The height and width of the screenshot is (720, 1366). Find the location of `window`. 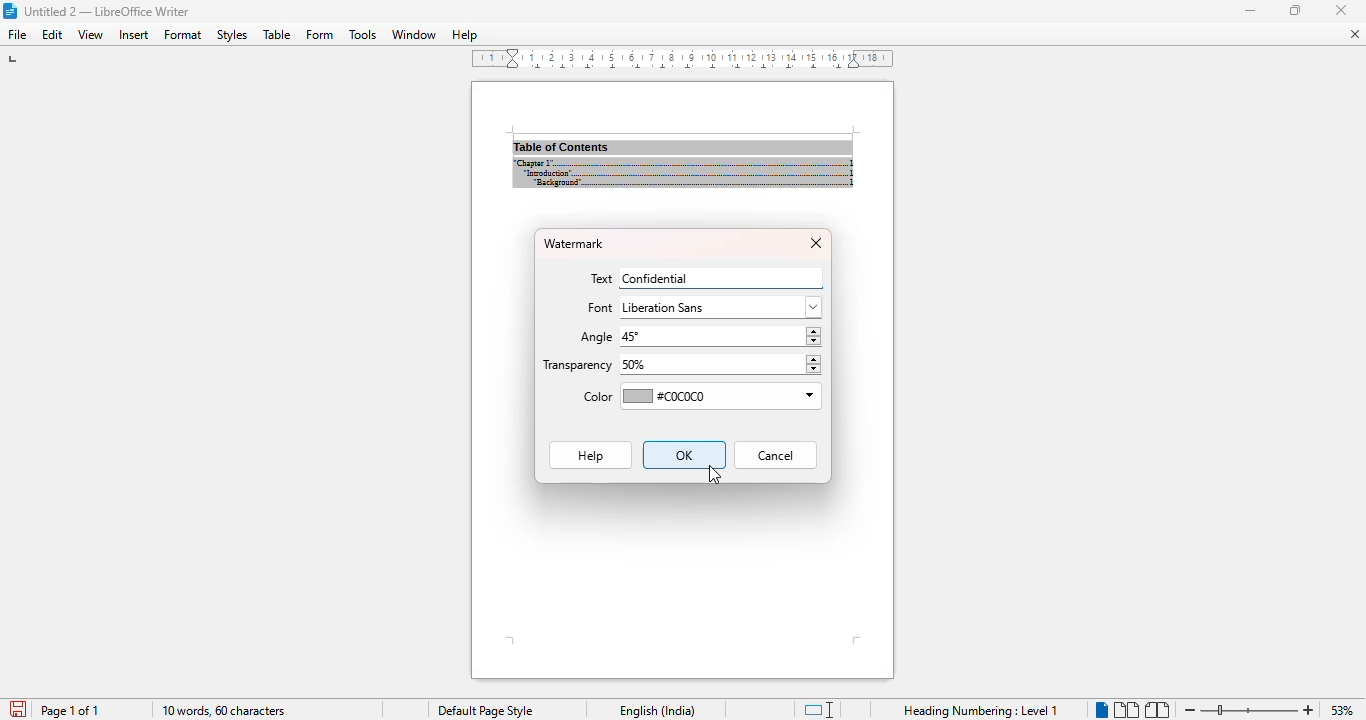

window is located at coordinates (414, 34).